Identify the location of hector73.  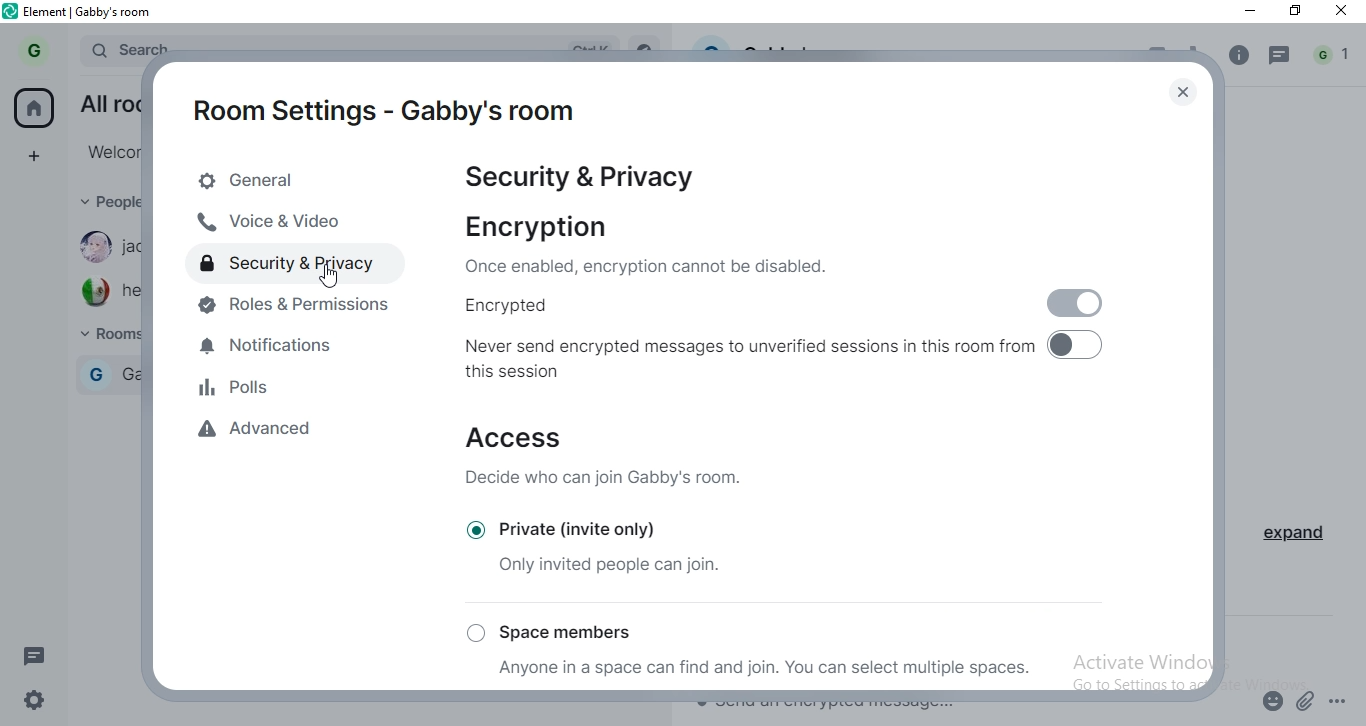
(132, 292).